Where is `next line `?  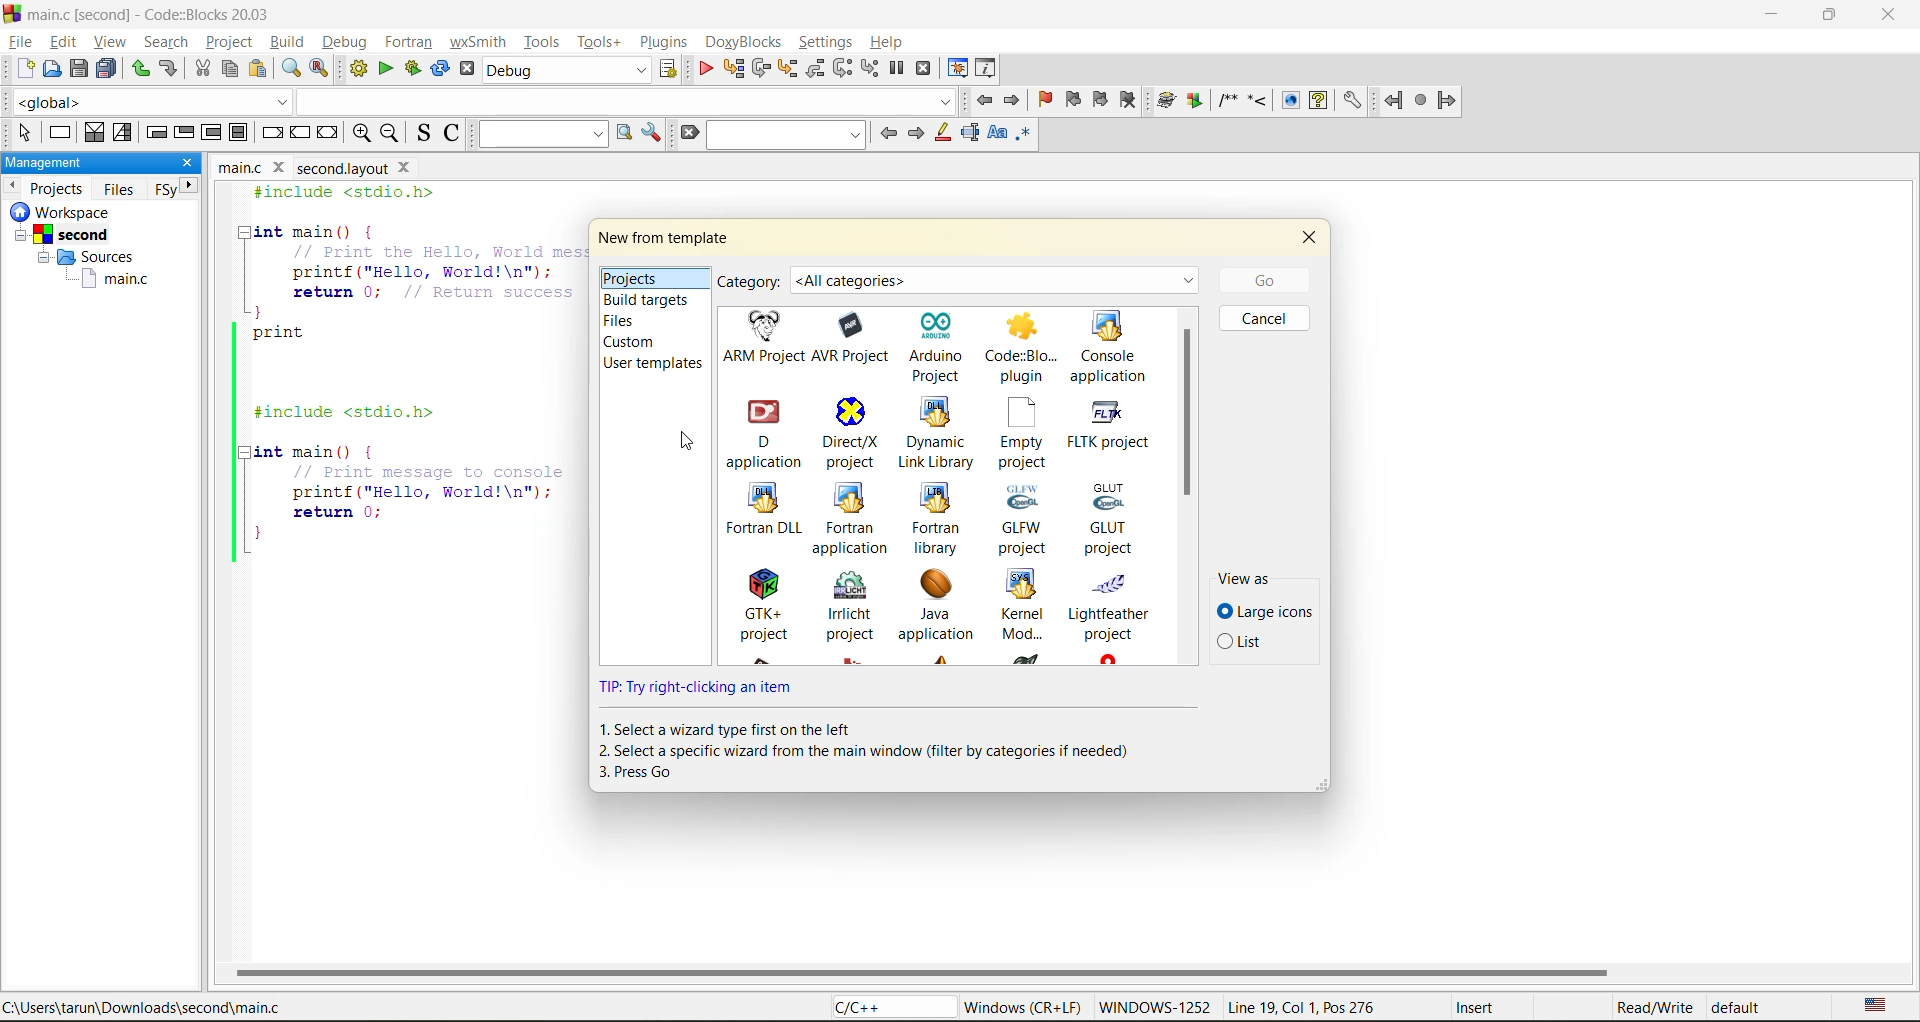 next line  is located at coordinates (763, 71).